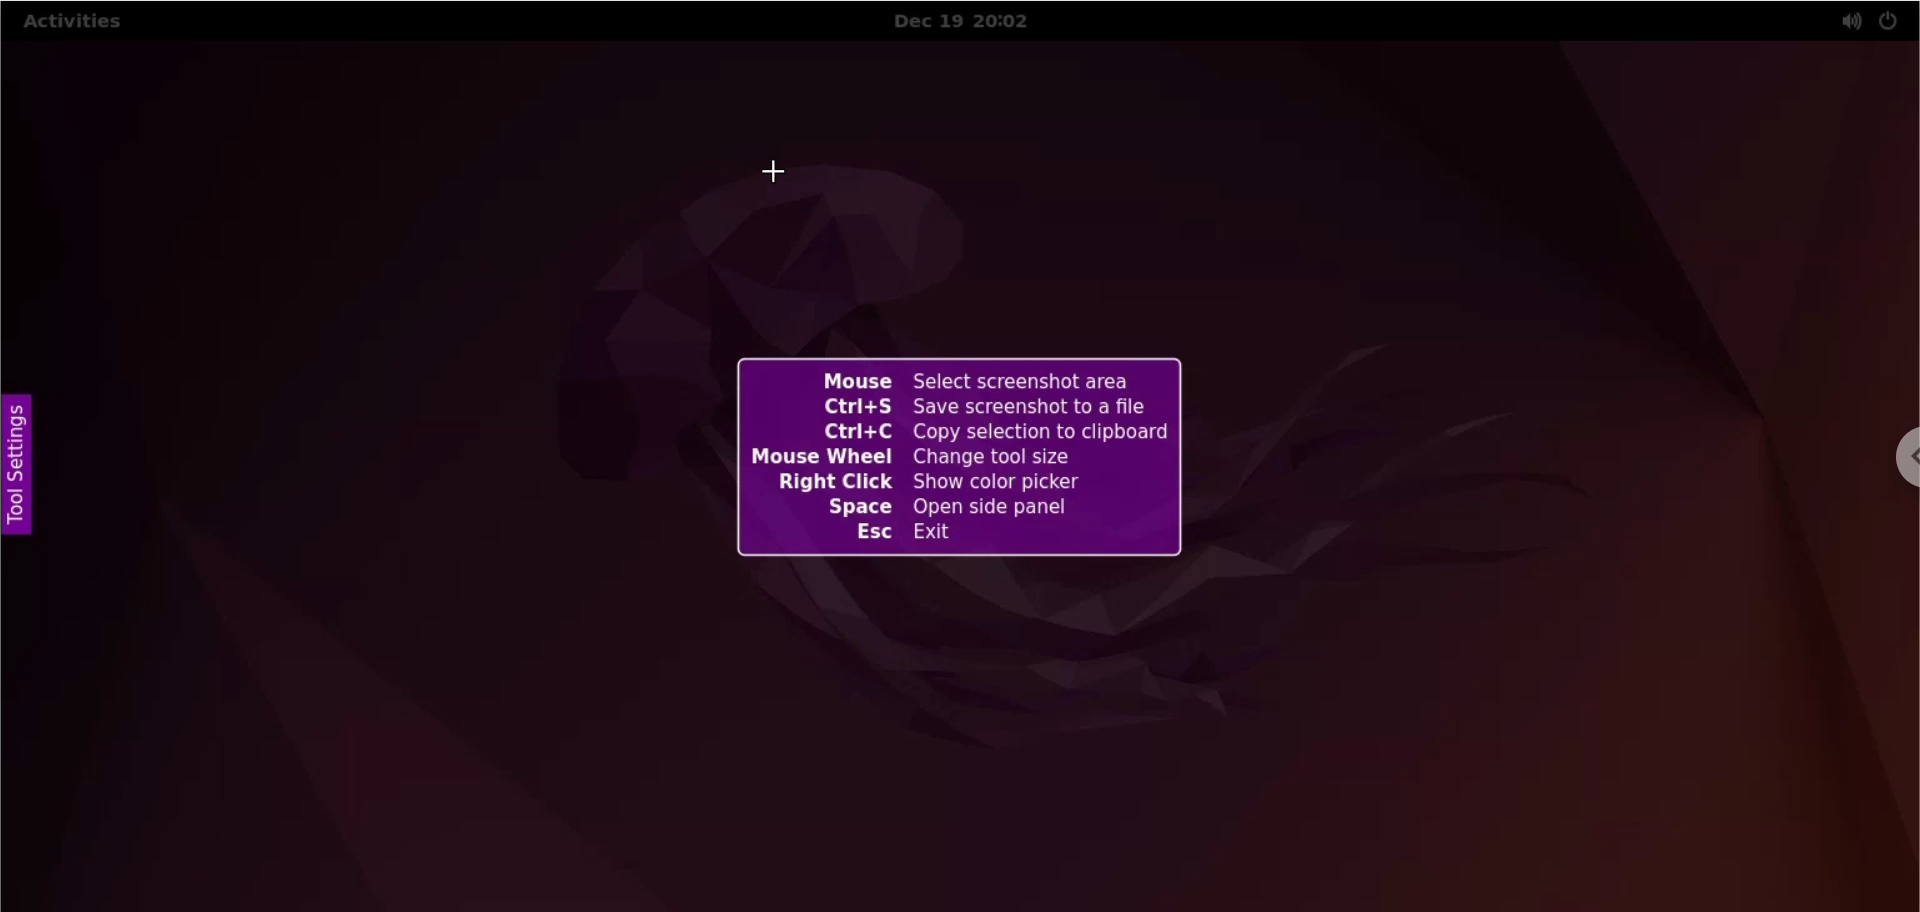 The image size is (1920, 912). Describe the element at coordinates (1888, 22) in the screenshot. I see `power settings` at that location.